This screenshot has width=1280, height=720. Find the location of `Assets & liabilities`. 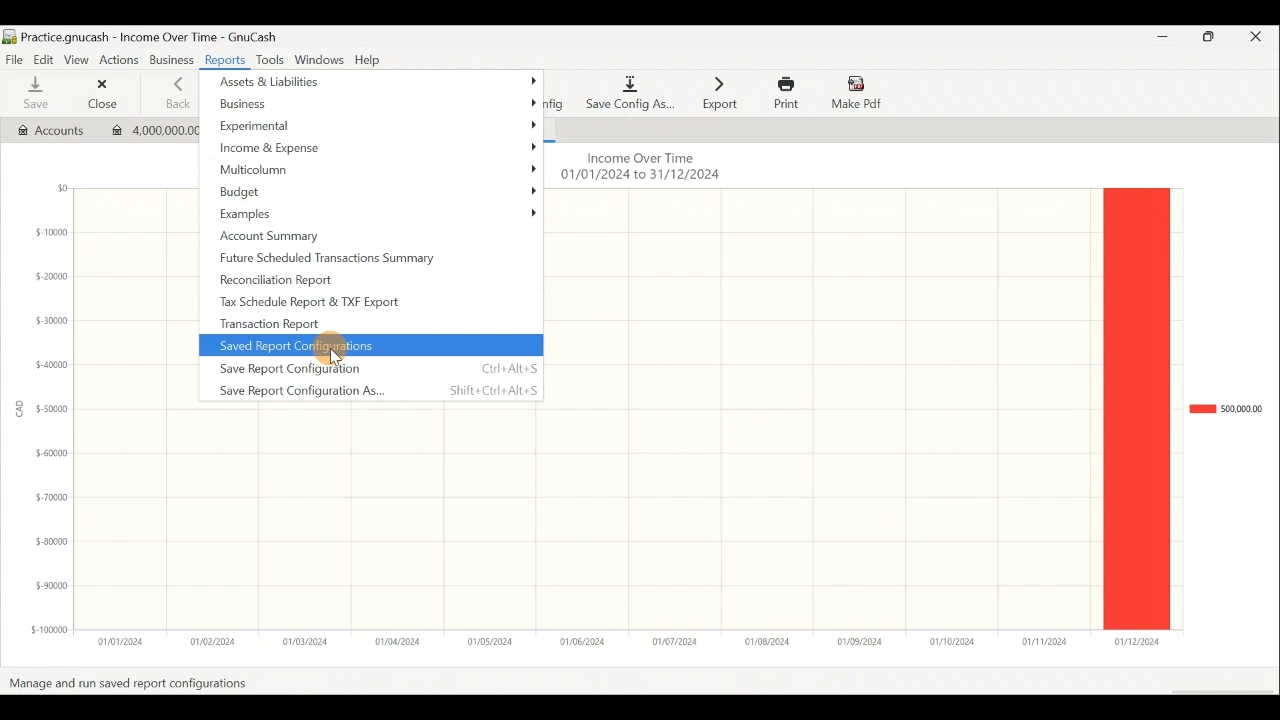

Assets & liabilities is located at coordinates (374, 79).